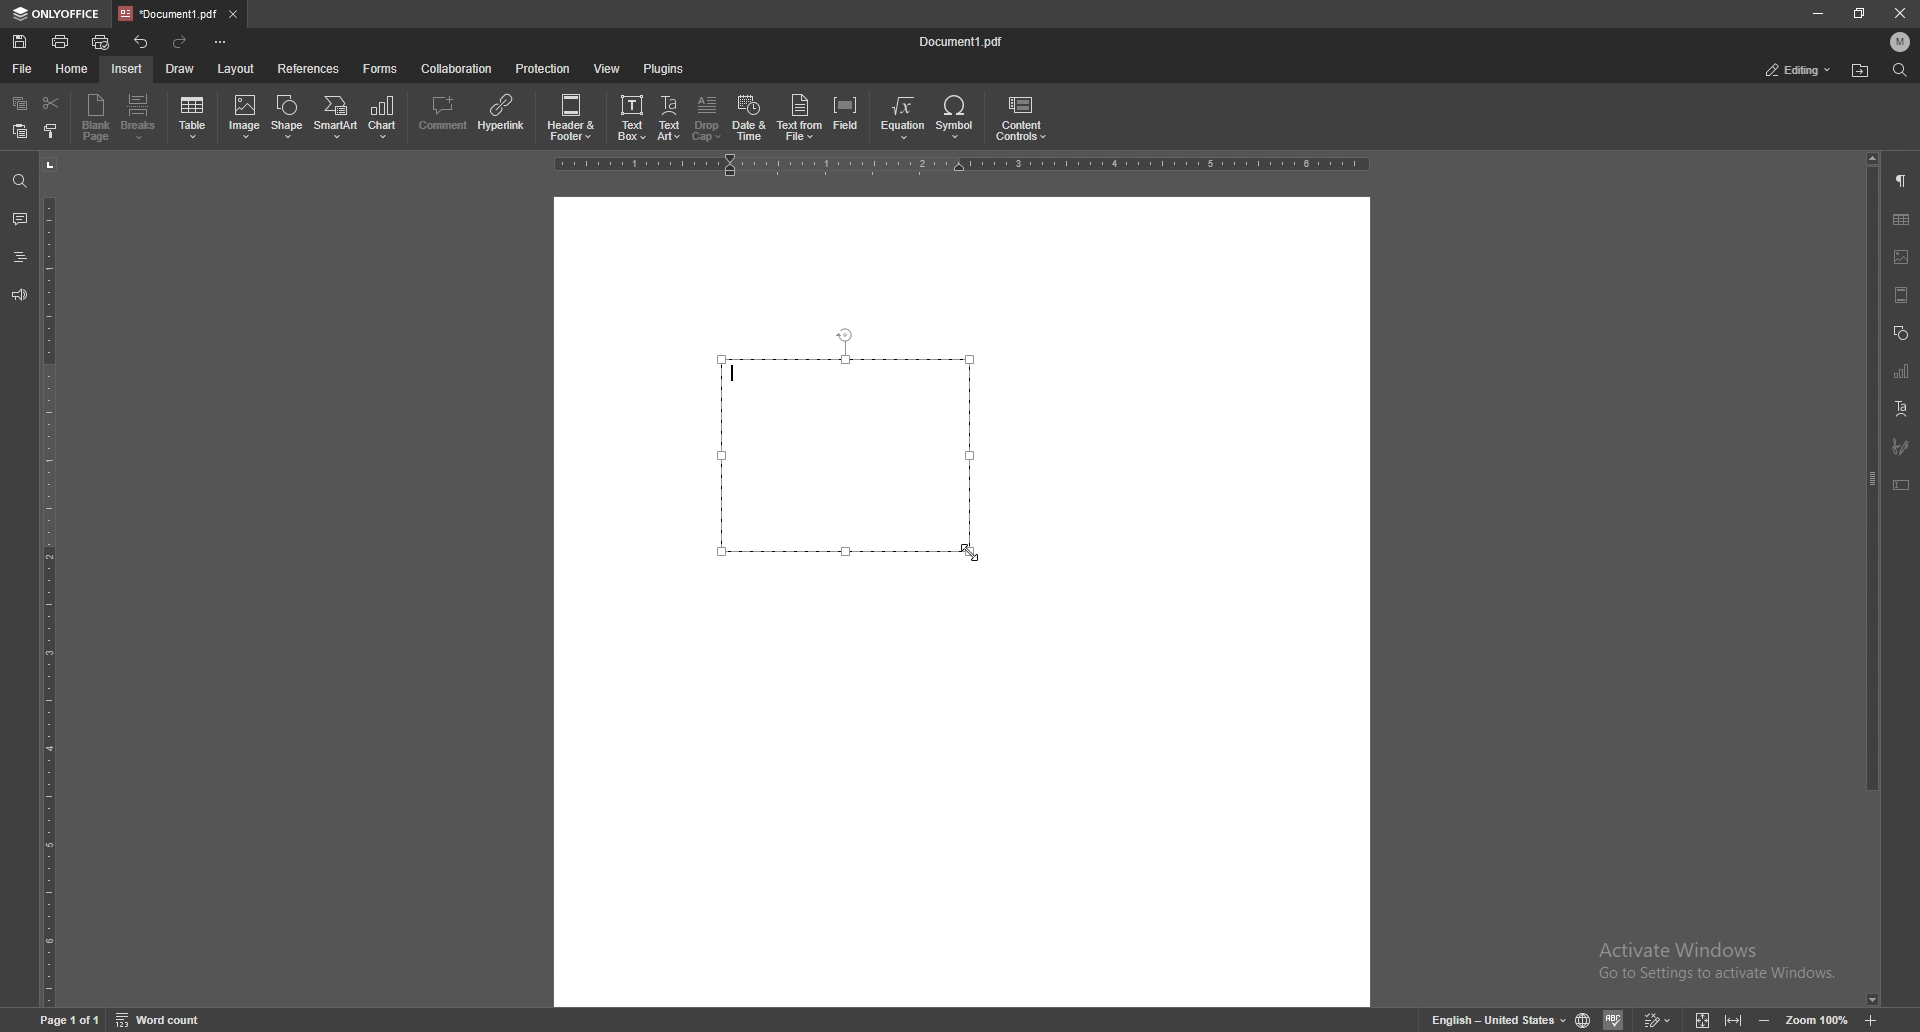  What do you see at coordinates (1500, 1021) in the screenshot?
I see `english united states` at bounding box center [1500, 1021].